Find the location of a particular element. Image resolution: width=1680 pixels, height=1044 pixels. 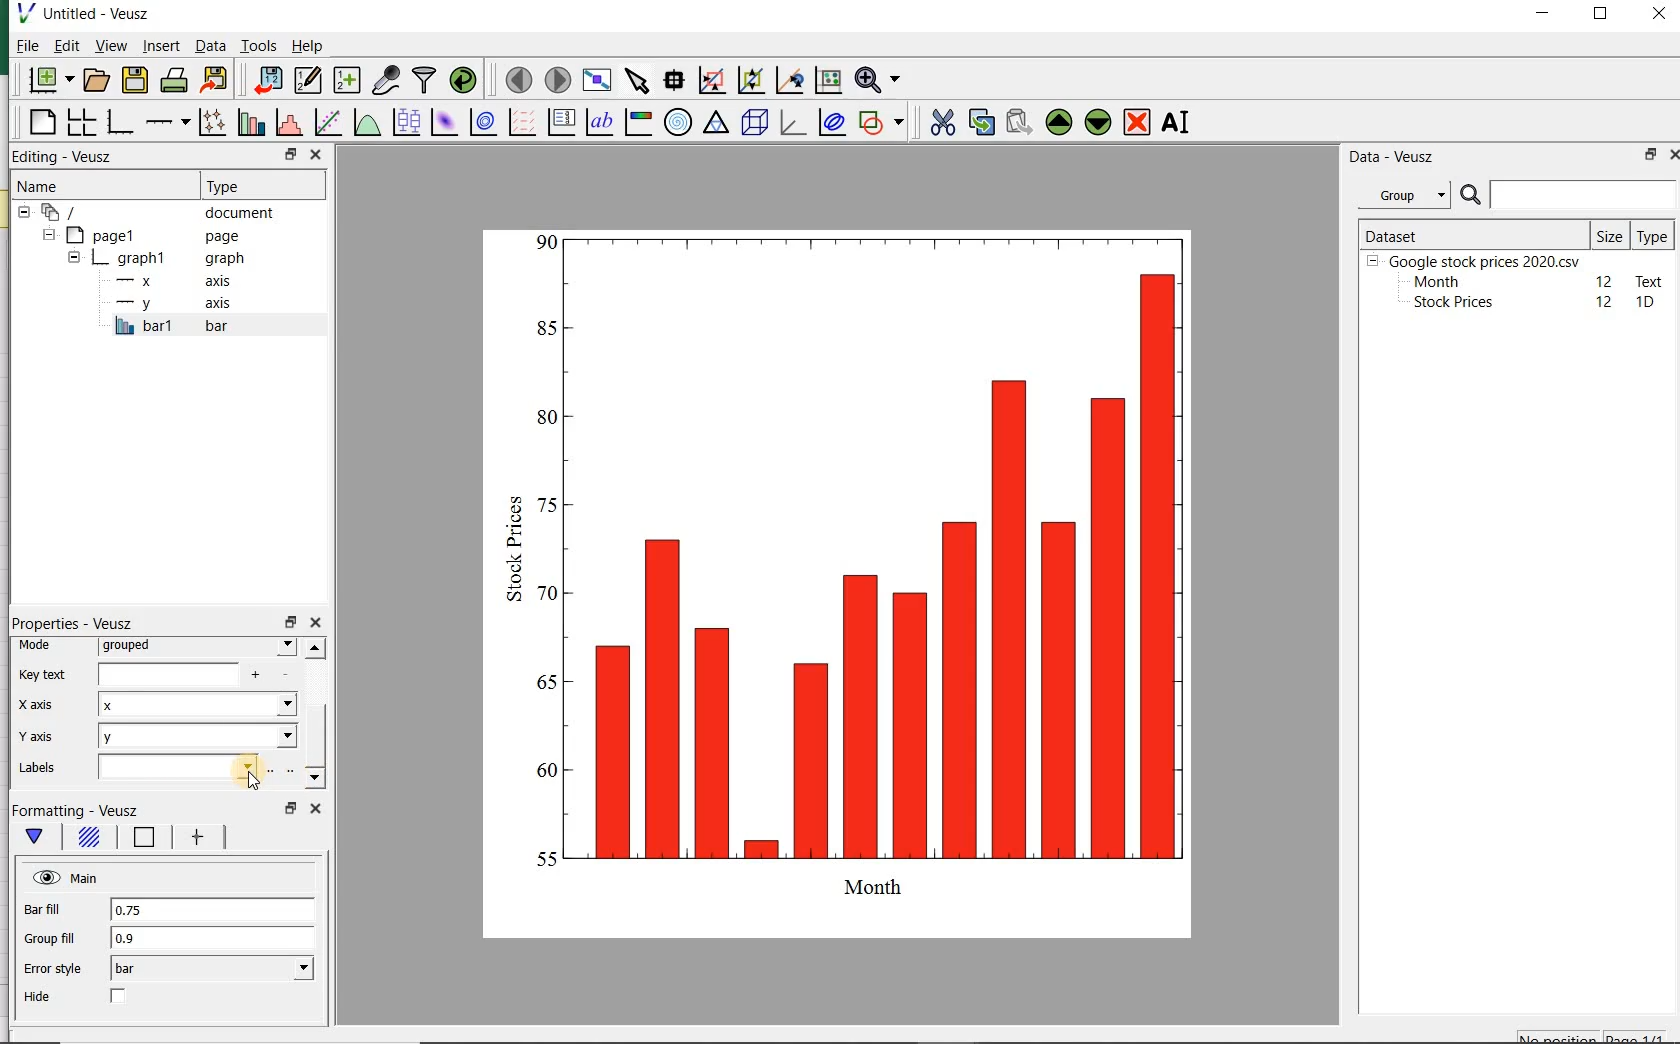

Main is located at coordinates (67, 877).